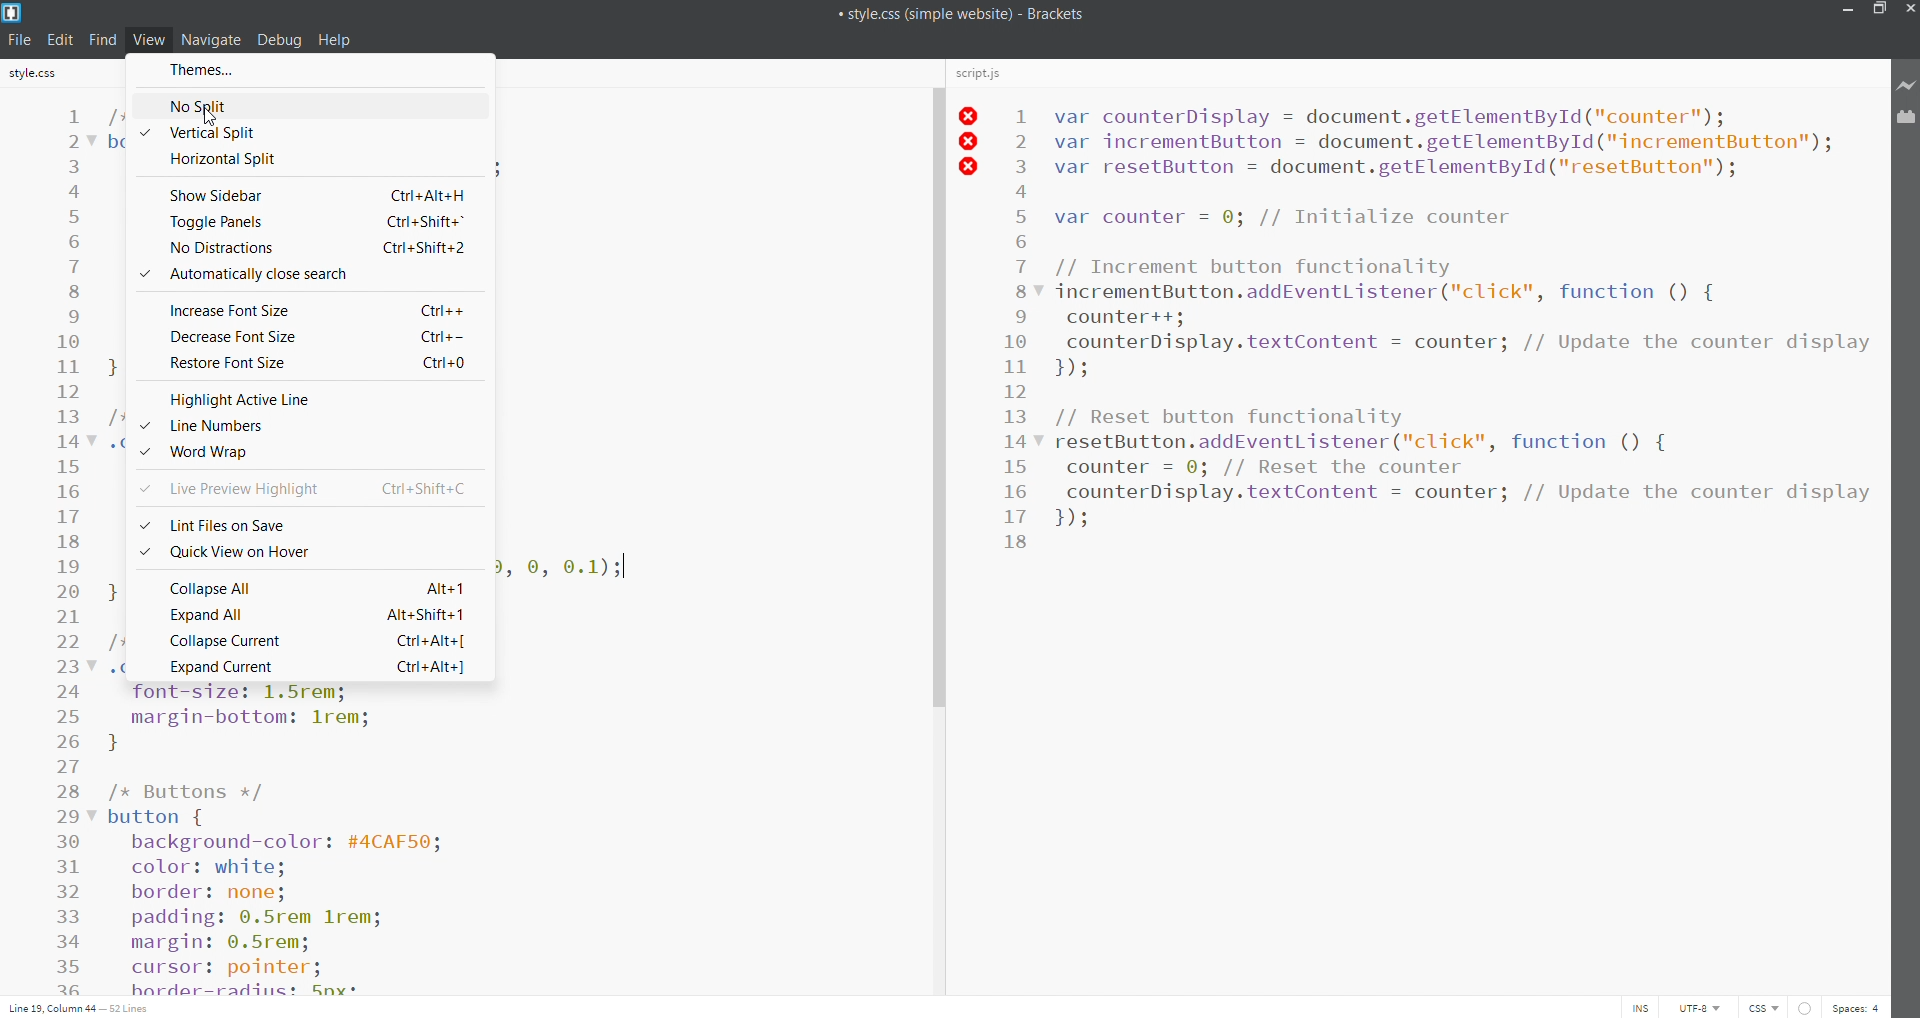 This screenshot has width=1920, height=1018. I want to click on view, so click(144, 38).